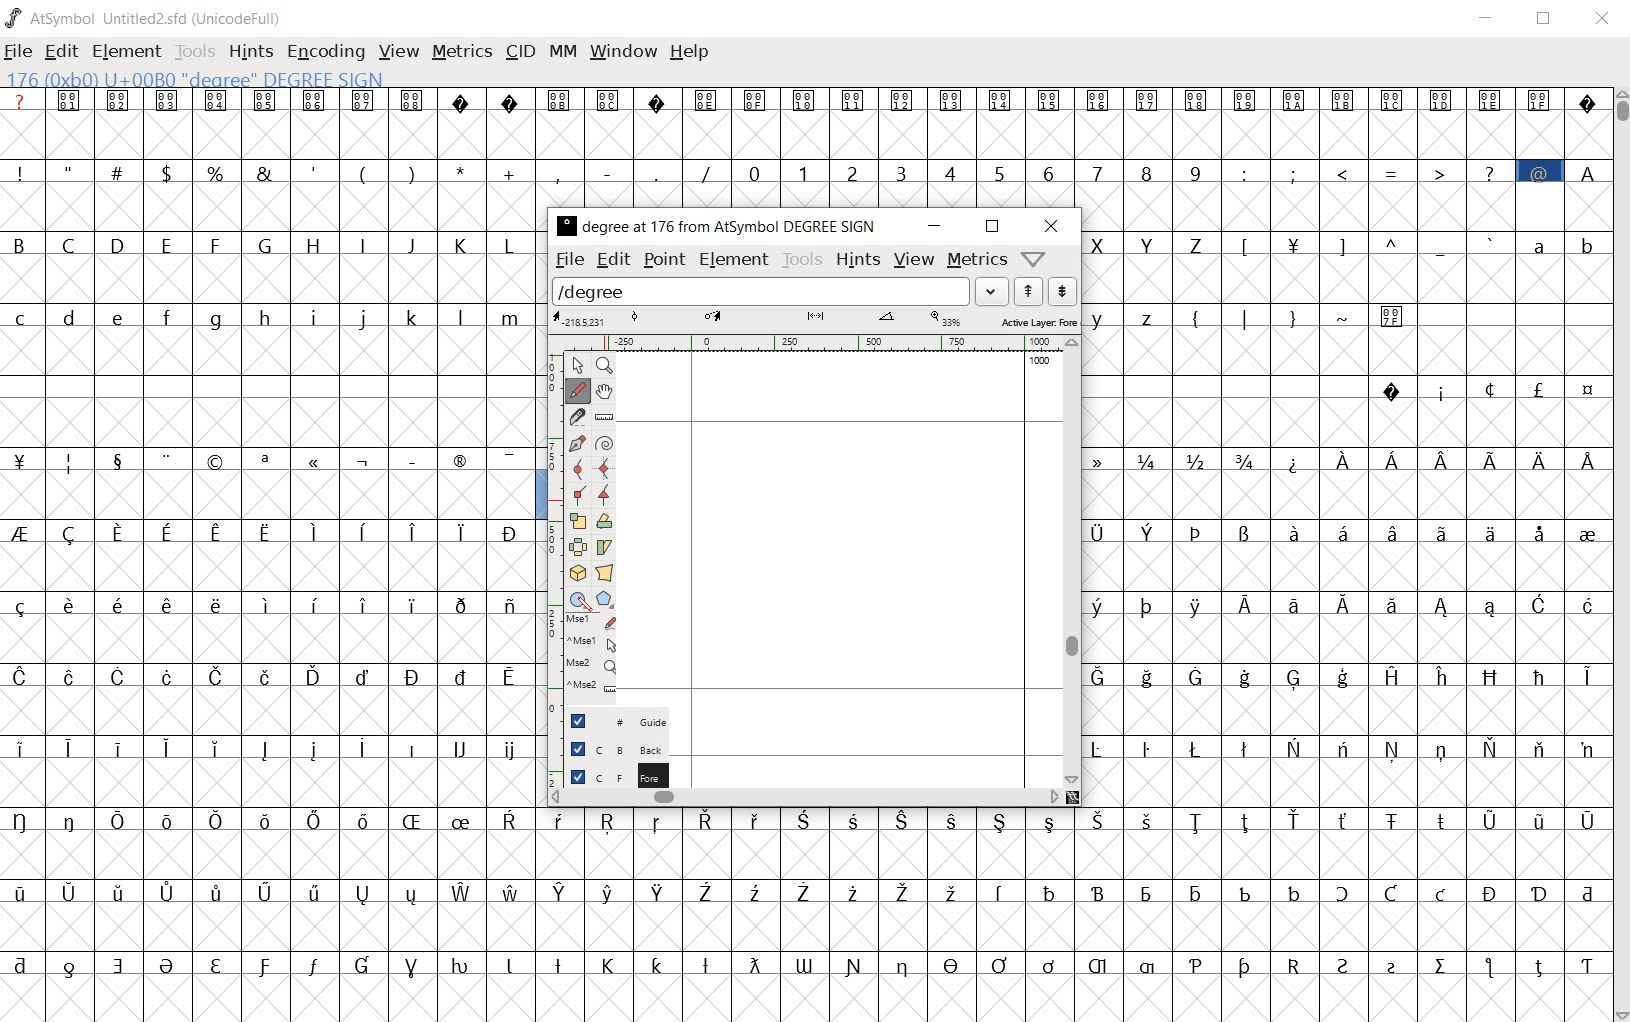 The width and height of the screenshot is (1630, 1022). I want to click on cut splines in two, so click(576, 416).